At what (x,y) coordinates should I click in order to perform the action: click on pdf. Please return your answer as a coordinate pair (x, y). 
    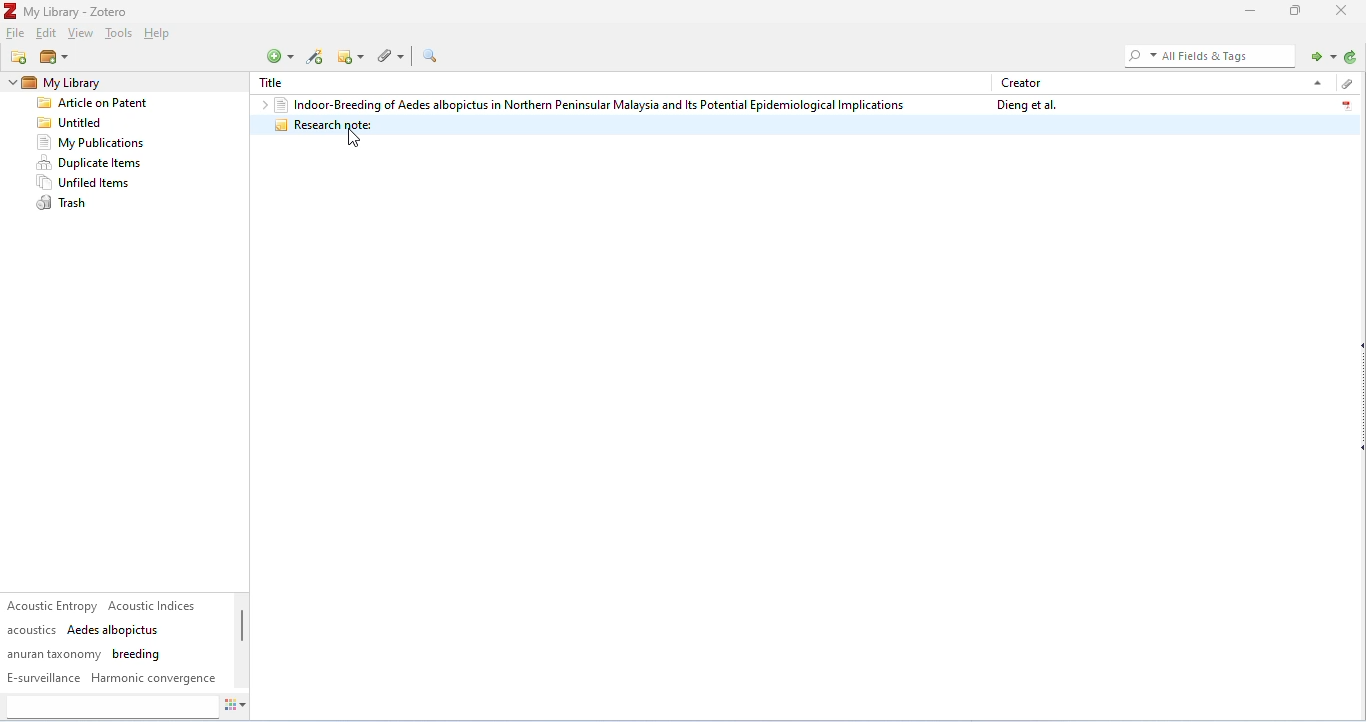
    Looking at the image, I should click on (1346, 103).